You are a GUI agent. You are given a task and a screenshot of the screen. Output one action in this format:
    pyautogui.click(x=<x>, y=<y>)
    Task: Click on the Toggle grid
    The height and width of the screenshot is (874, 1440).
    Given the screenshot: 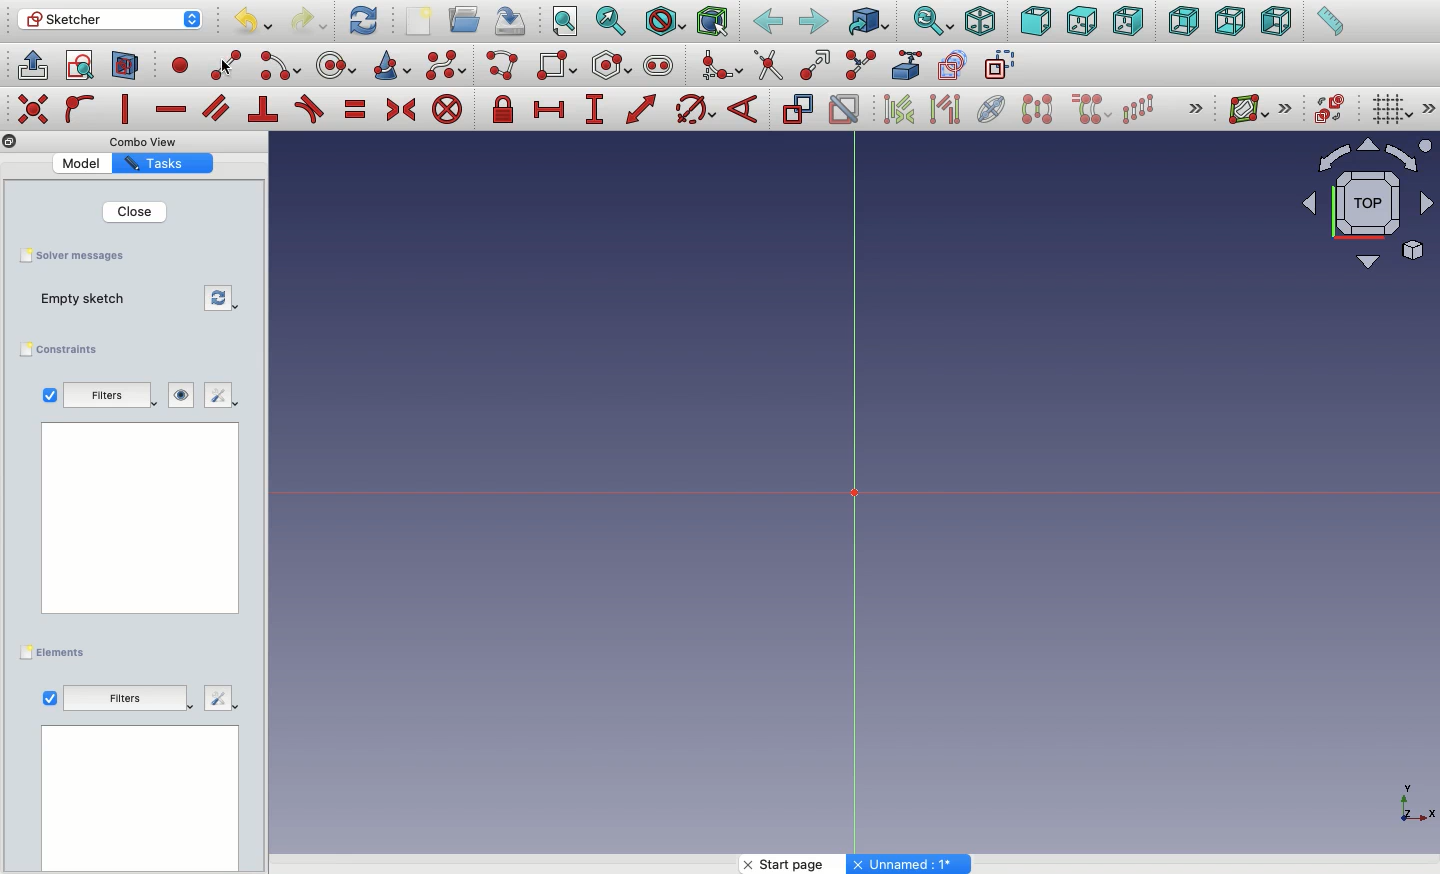 What is the action you would take?
    pyautogui.click(x=1393, y=111)
    